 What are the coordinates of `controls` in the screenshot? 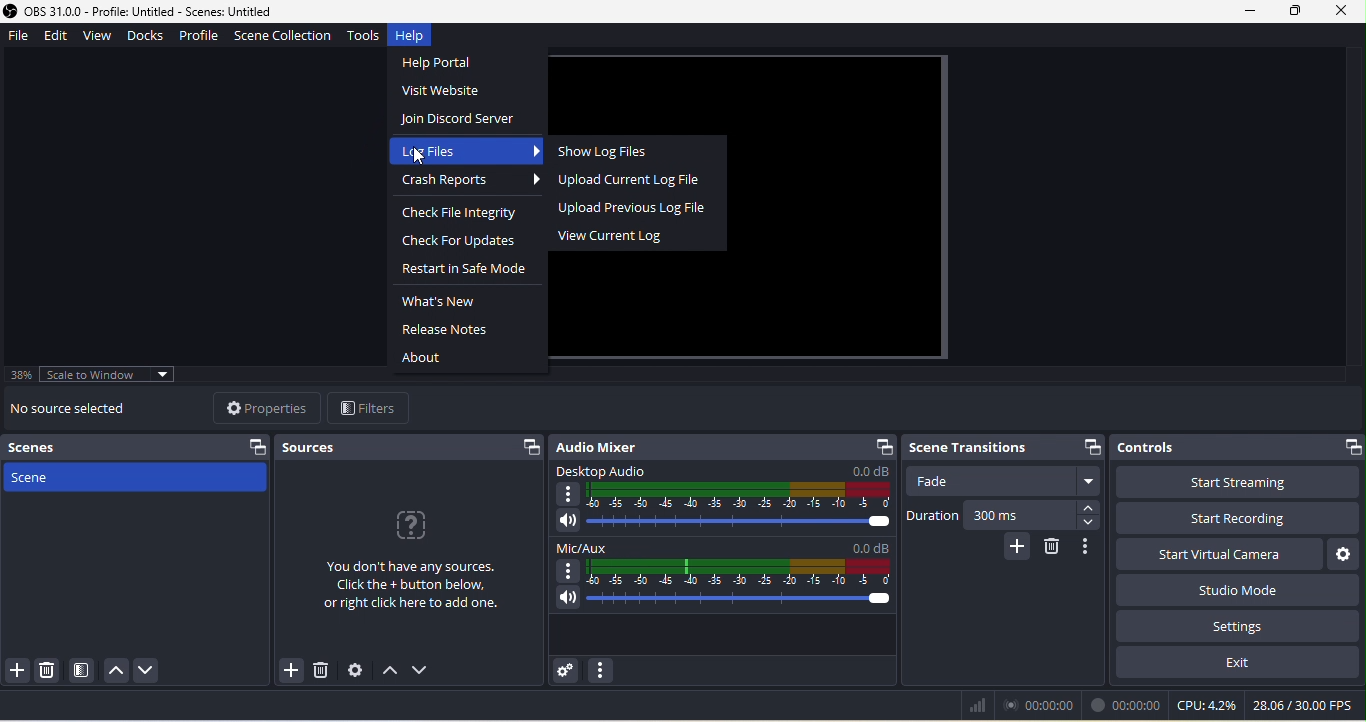 It's located at (1238, 444).